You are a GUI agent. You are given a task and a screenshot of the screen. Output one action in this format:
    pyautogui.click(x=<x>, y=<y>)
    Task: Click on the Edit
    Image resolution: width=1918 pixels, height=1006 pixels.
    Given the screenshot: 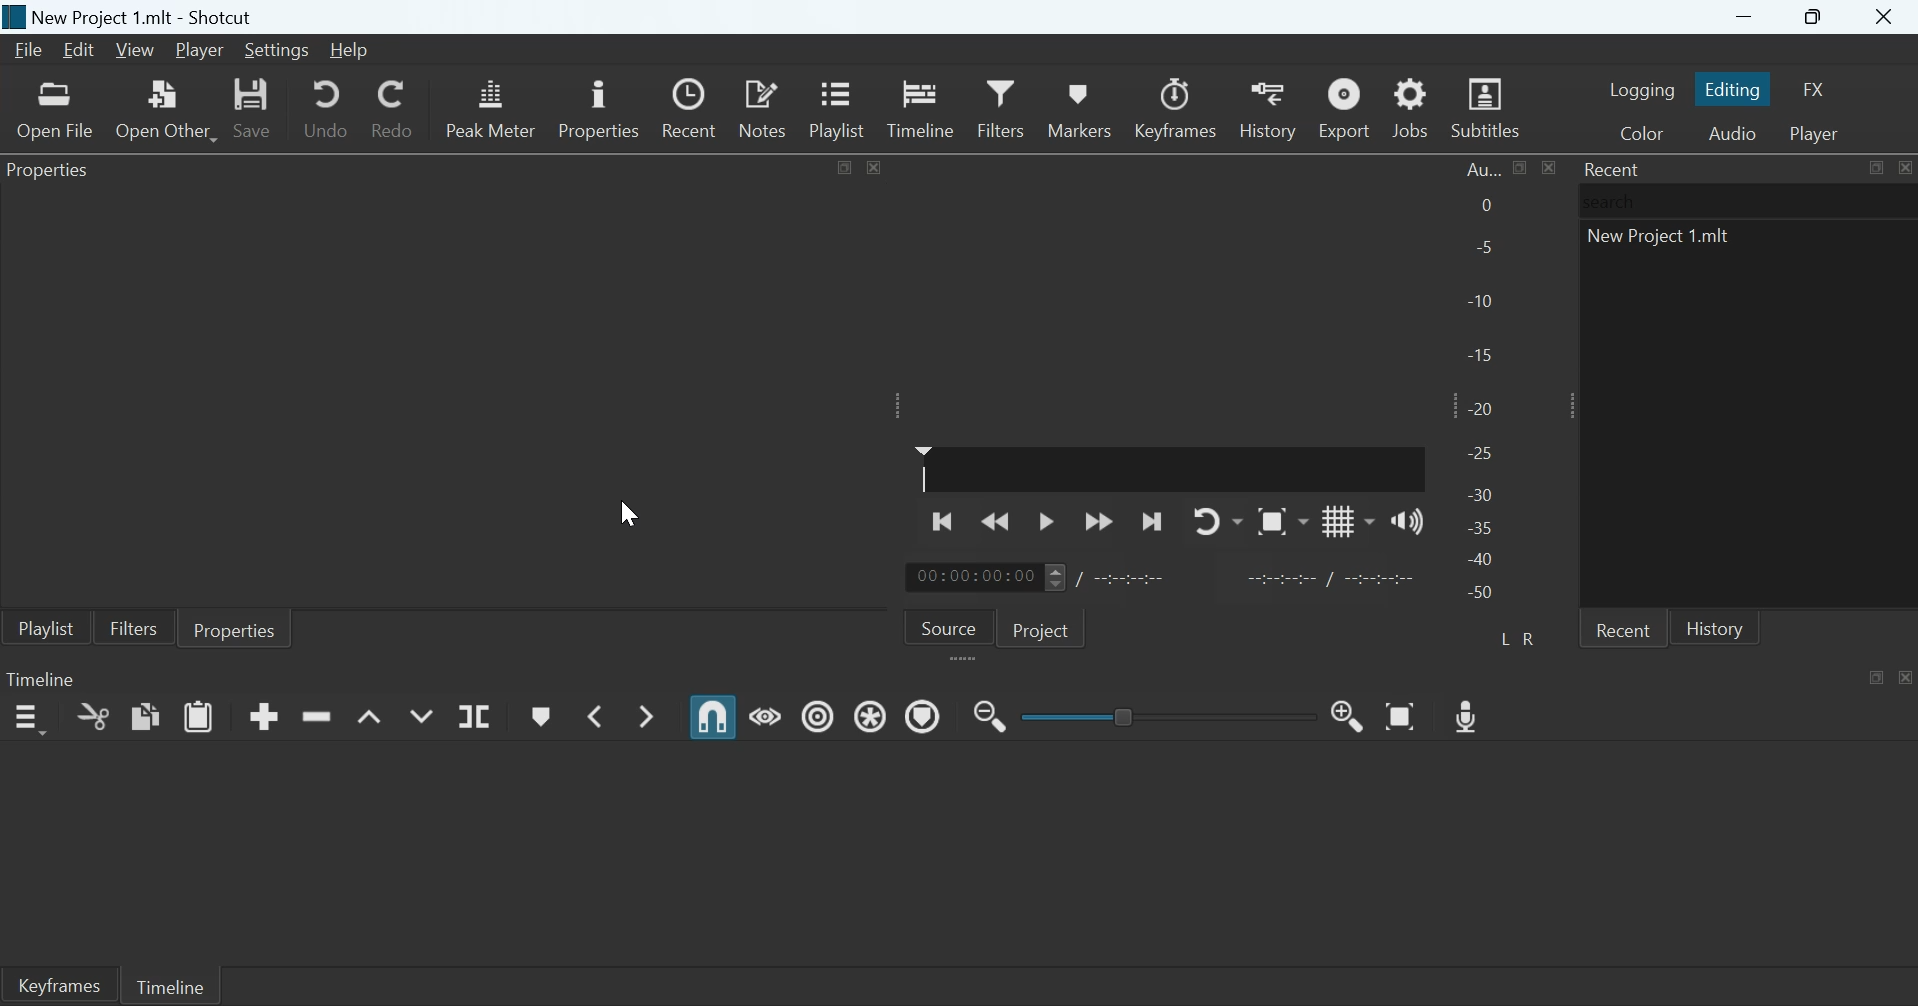 What is the action you would take?
    pyautogui.click(x=78, y=50)
    